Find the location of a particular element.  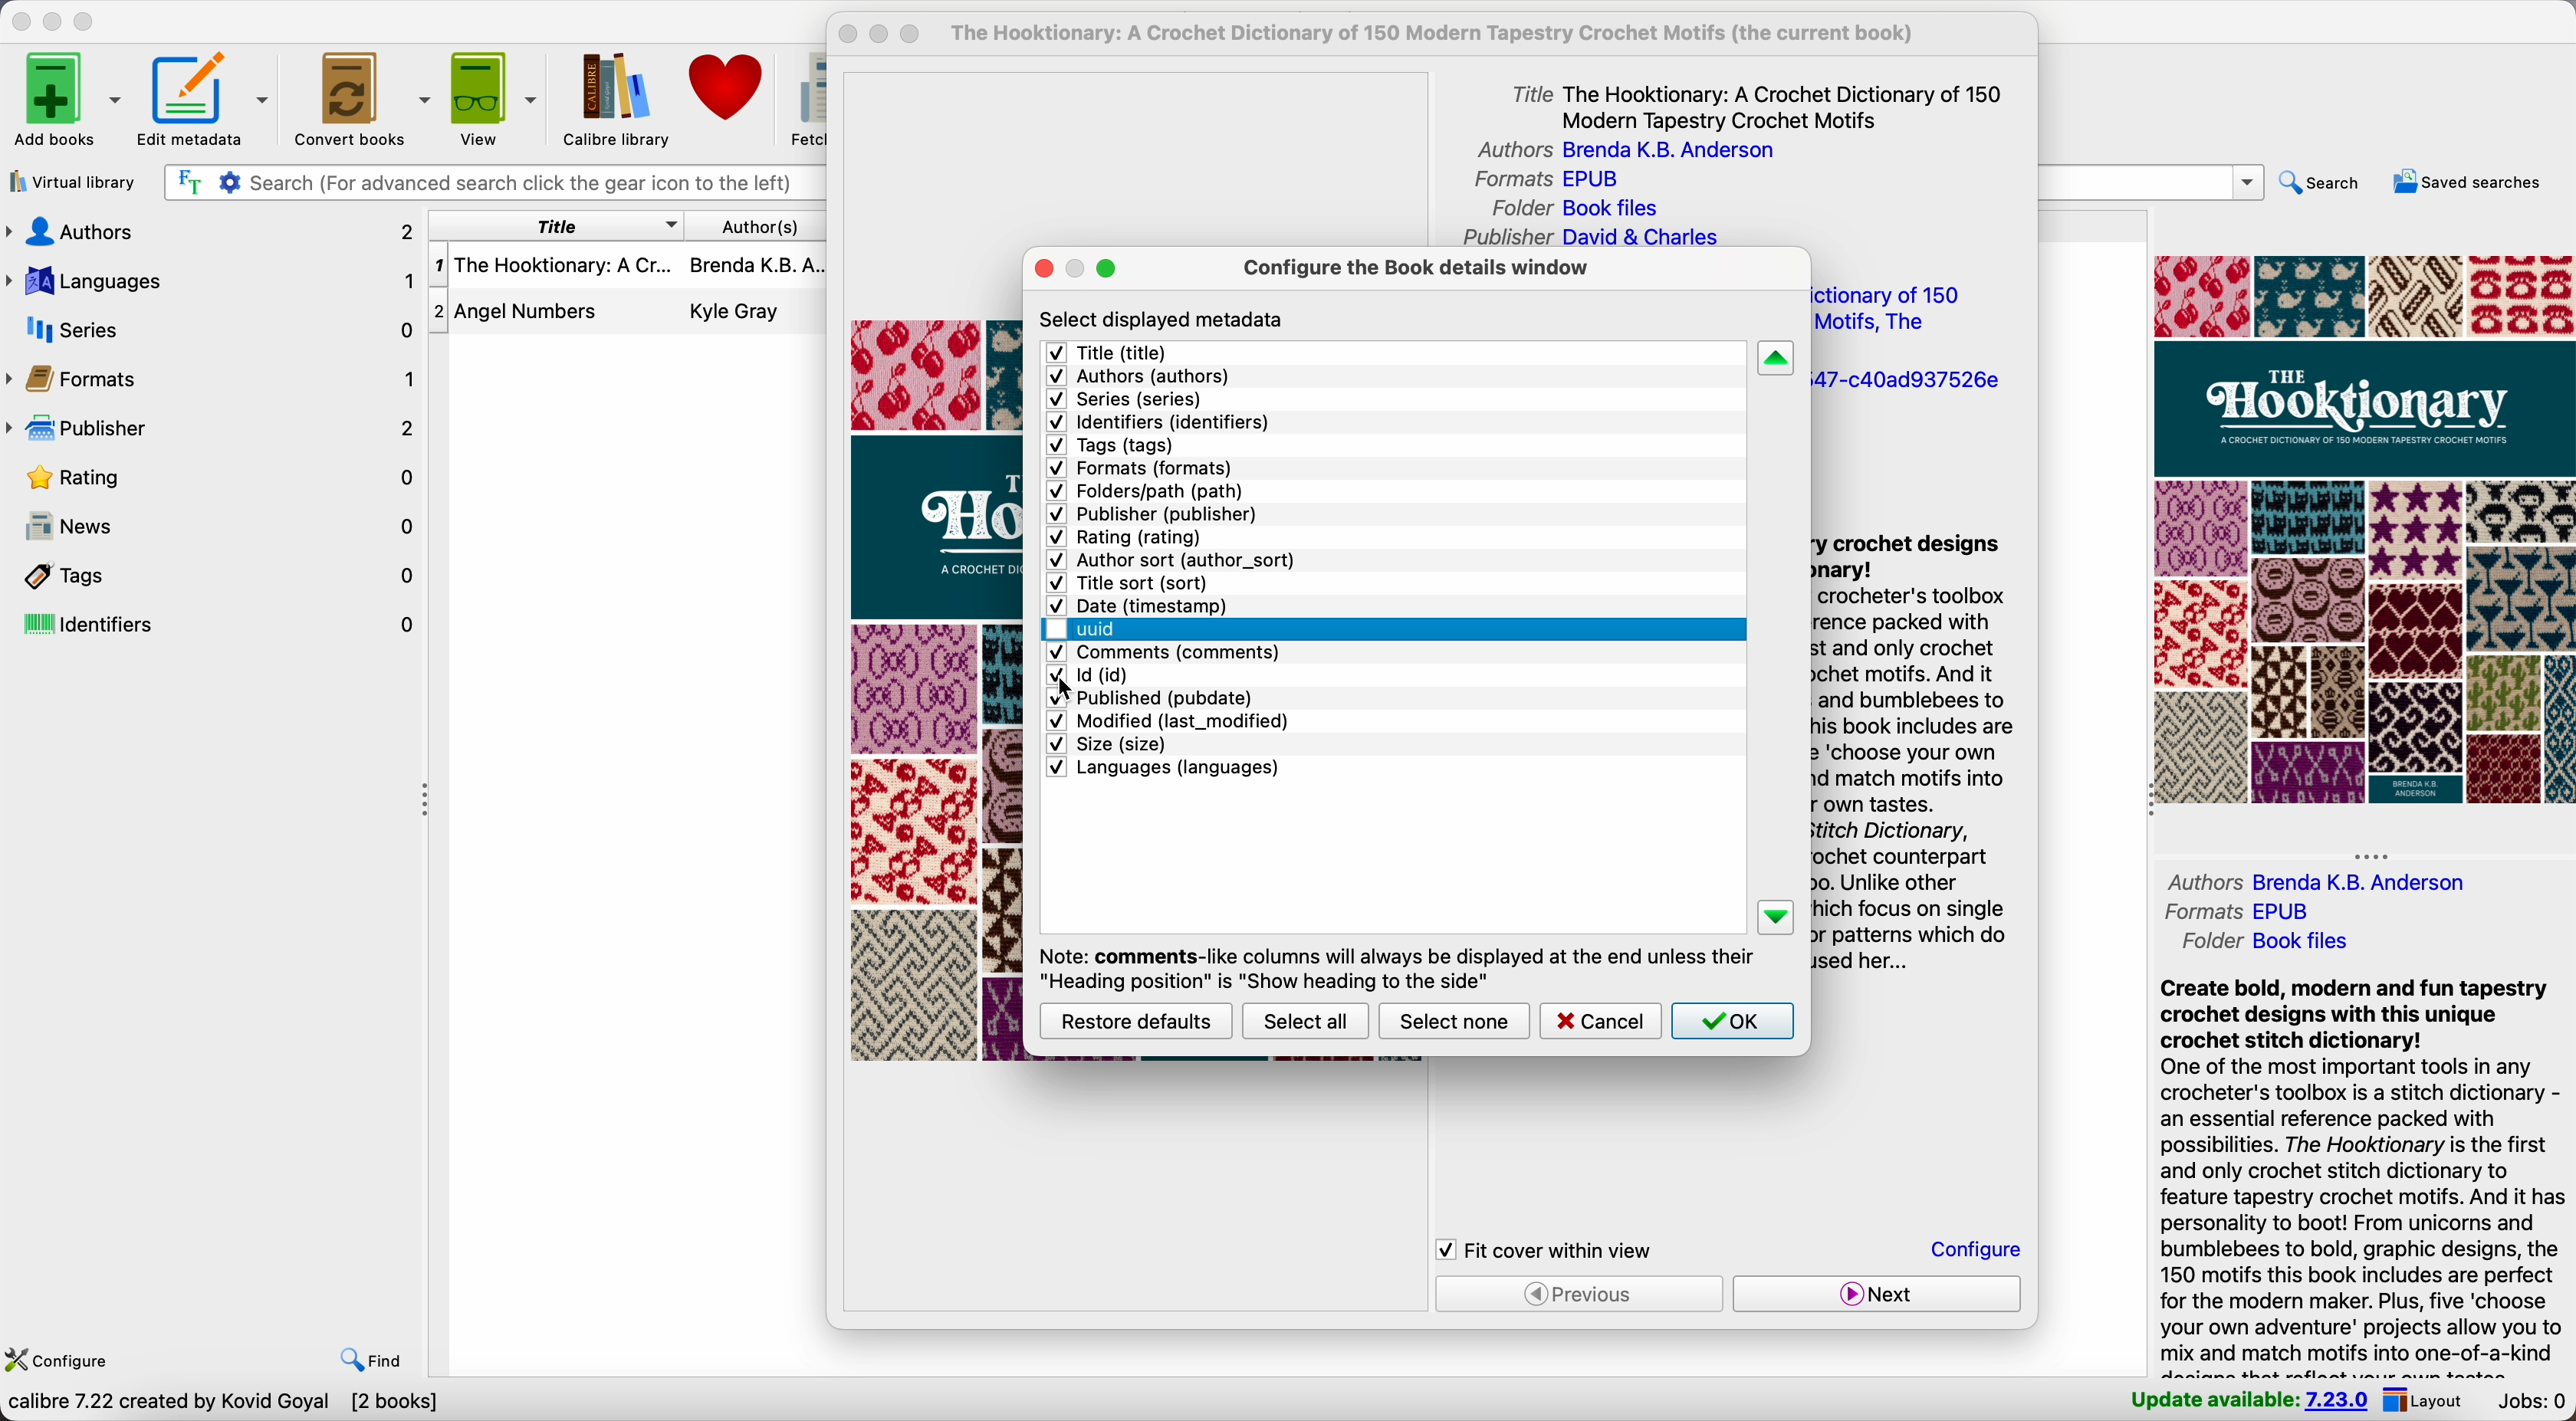

fit cover within view is located at coordinates (1546, 1250).